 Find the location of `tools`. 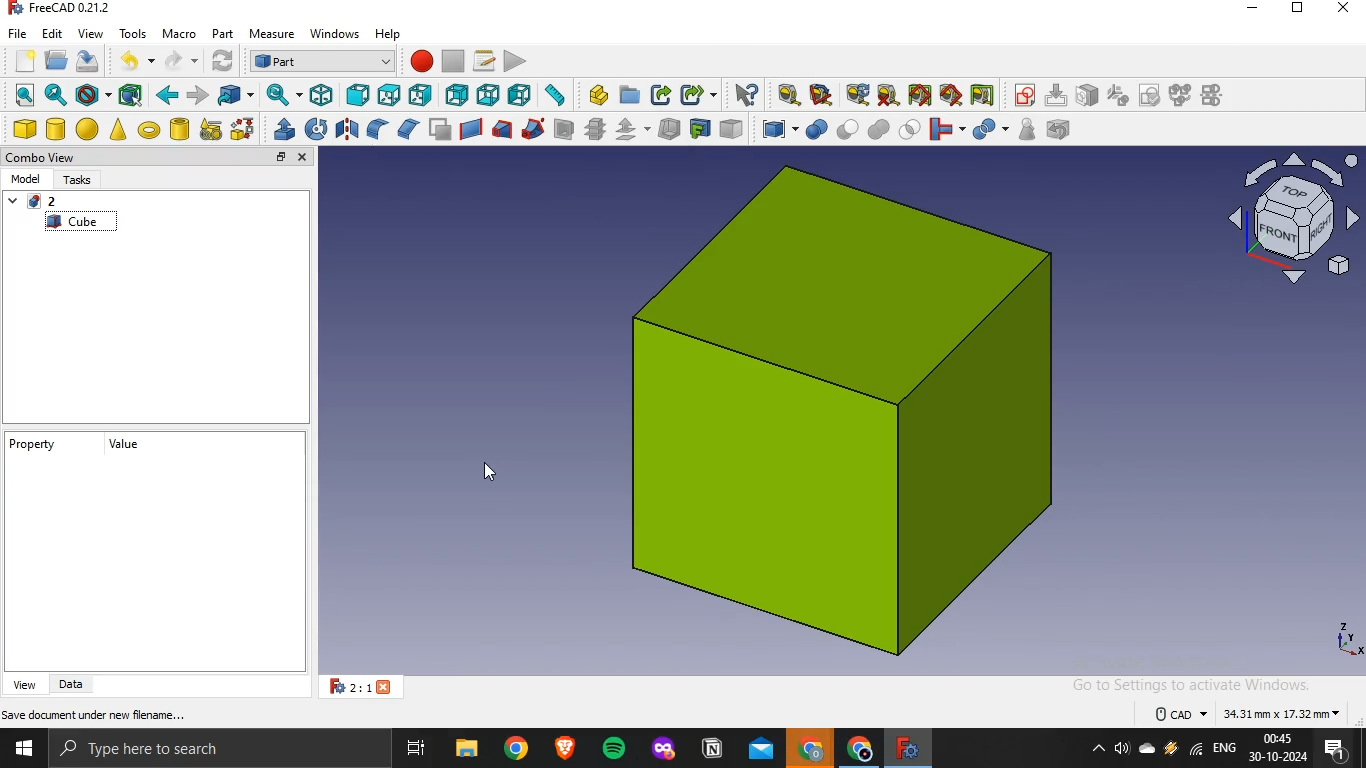

tools is located at coordinates (135, 33).